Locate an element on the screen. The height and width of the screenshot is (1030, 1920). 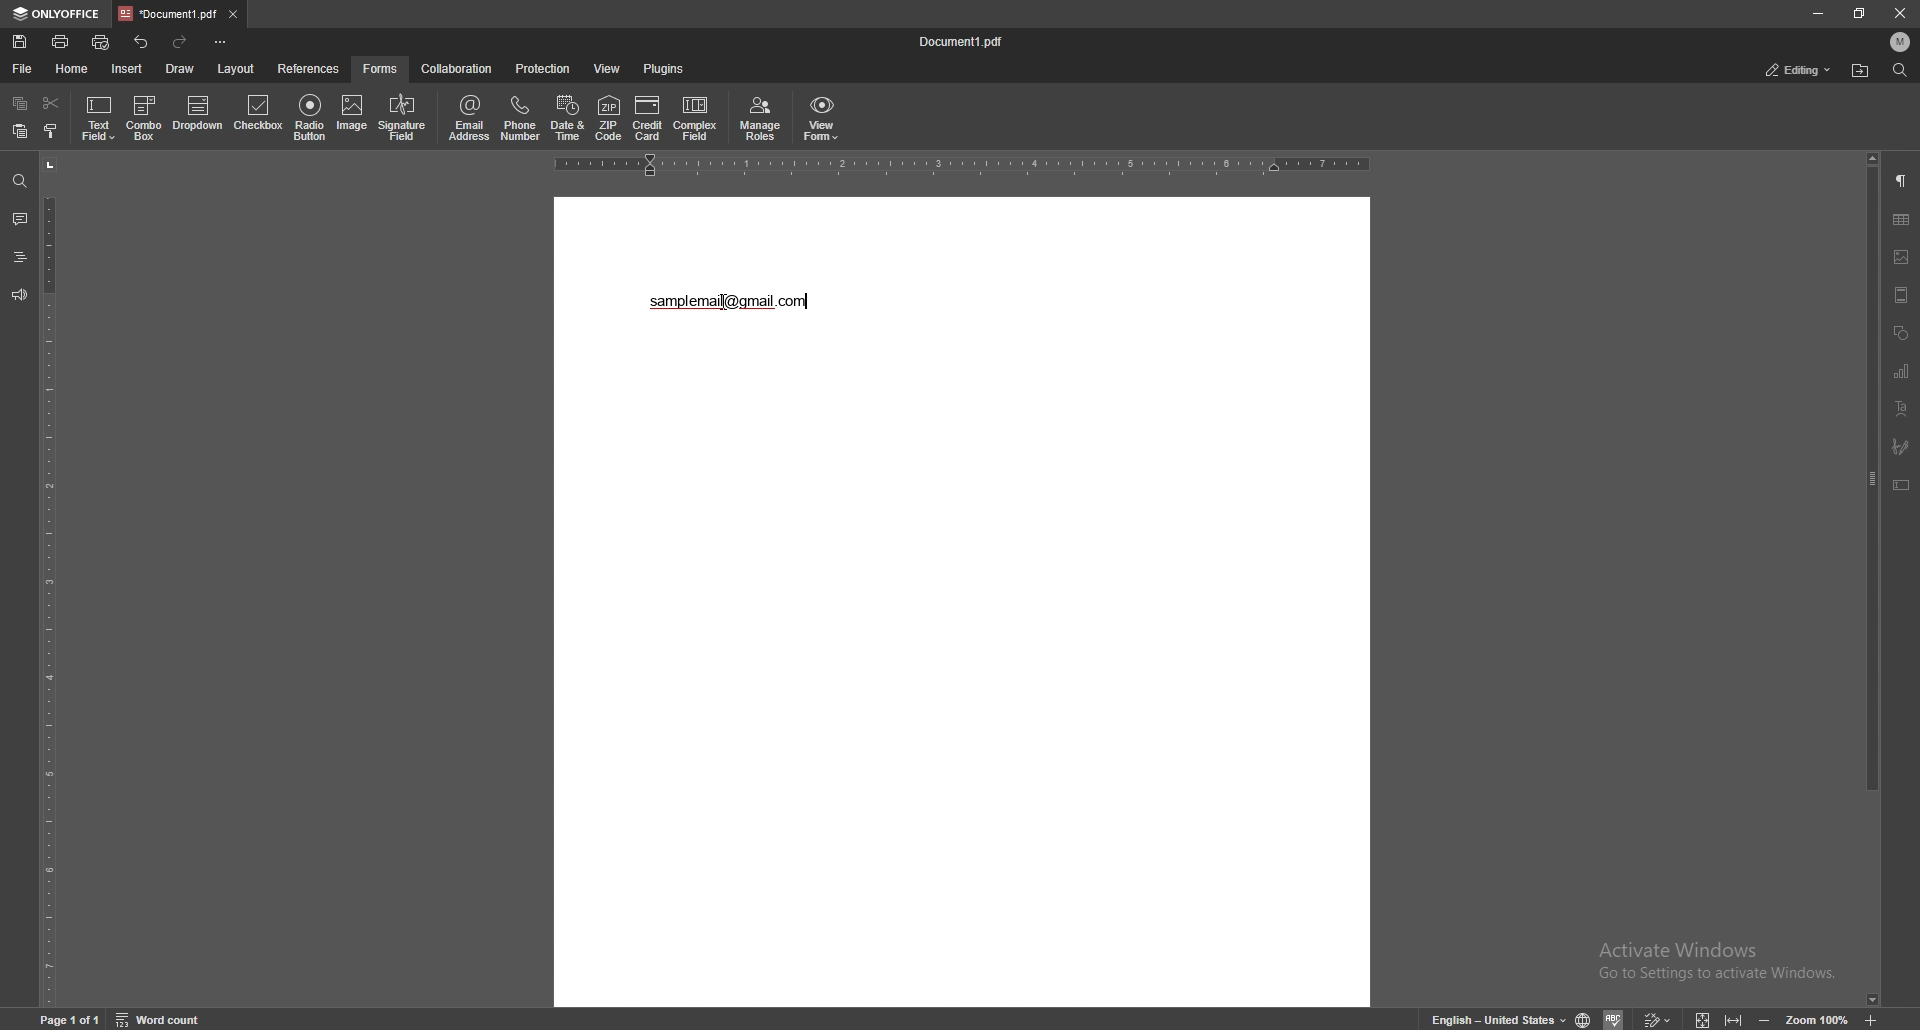
radio button is located at coordinates (311, 117).